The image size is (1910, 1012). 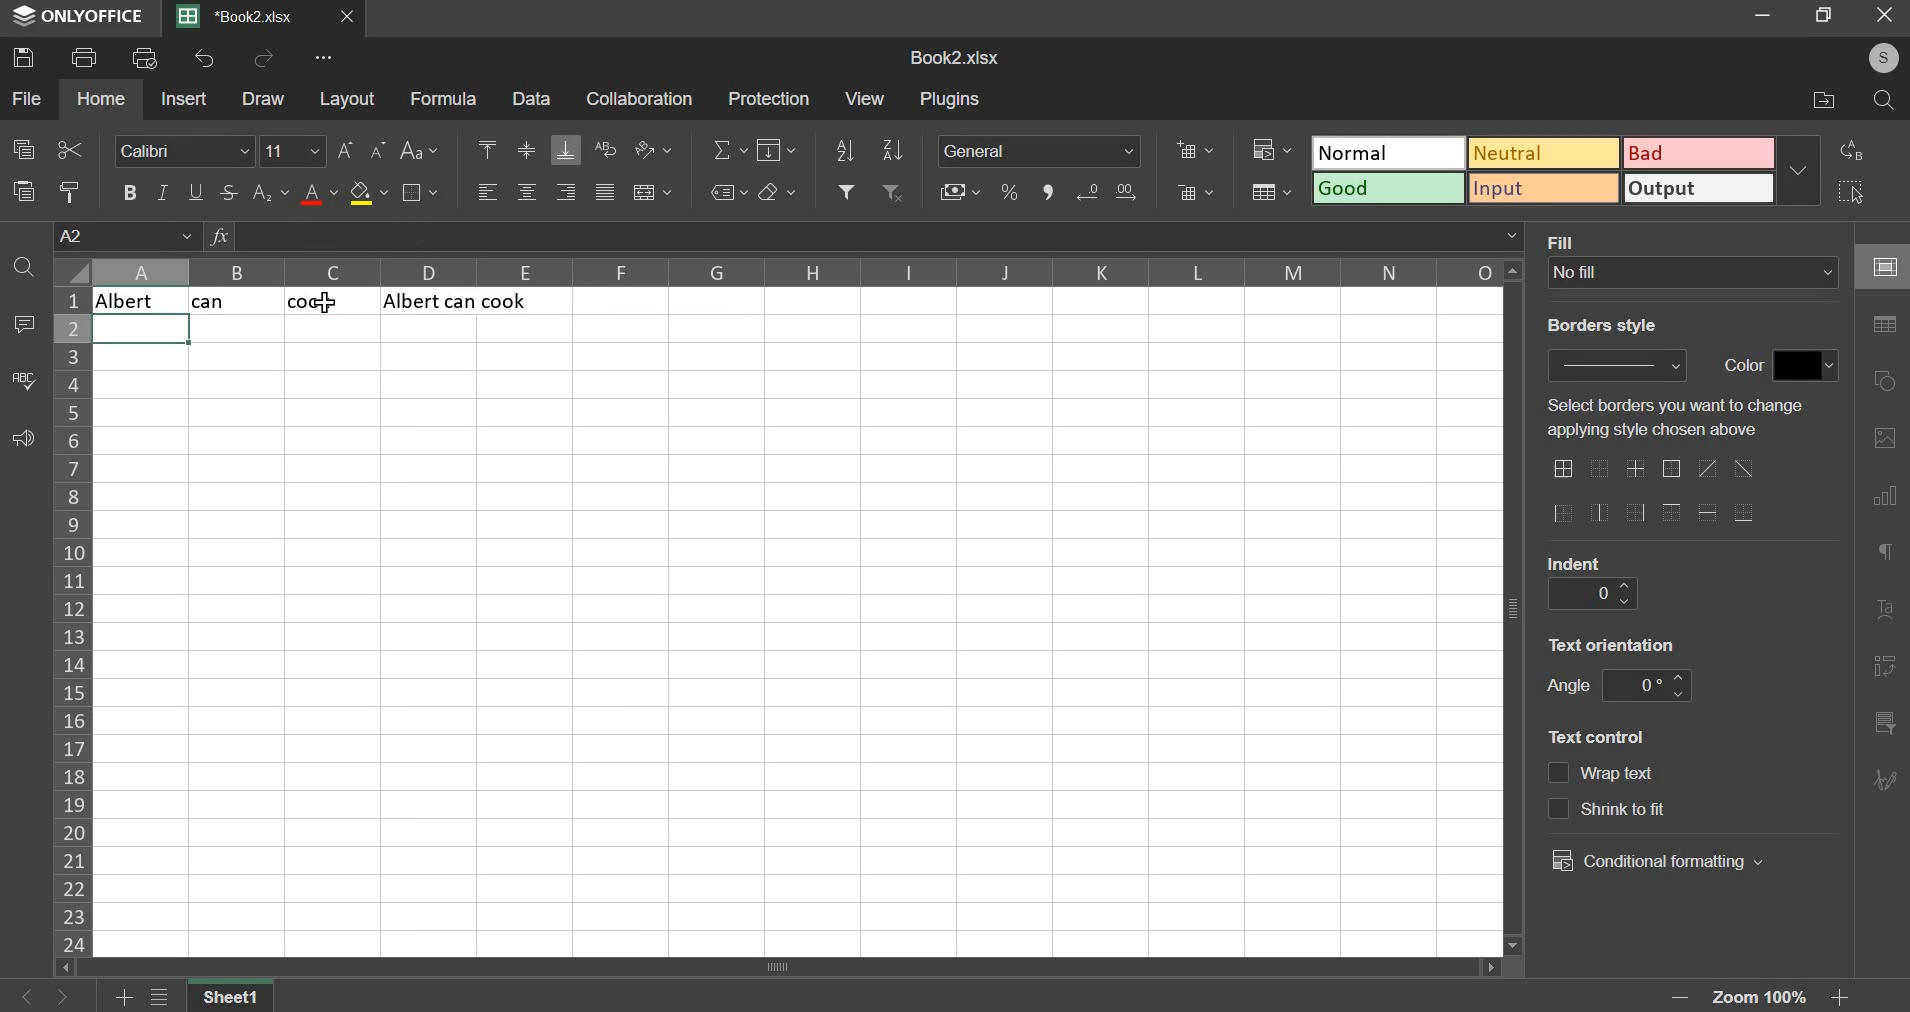 I want to click on text, so click(x=1568, y=688).